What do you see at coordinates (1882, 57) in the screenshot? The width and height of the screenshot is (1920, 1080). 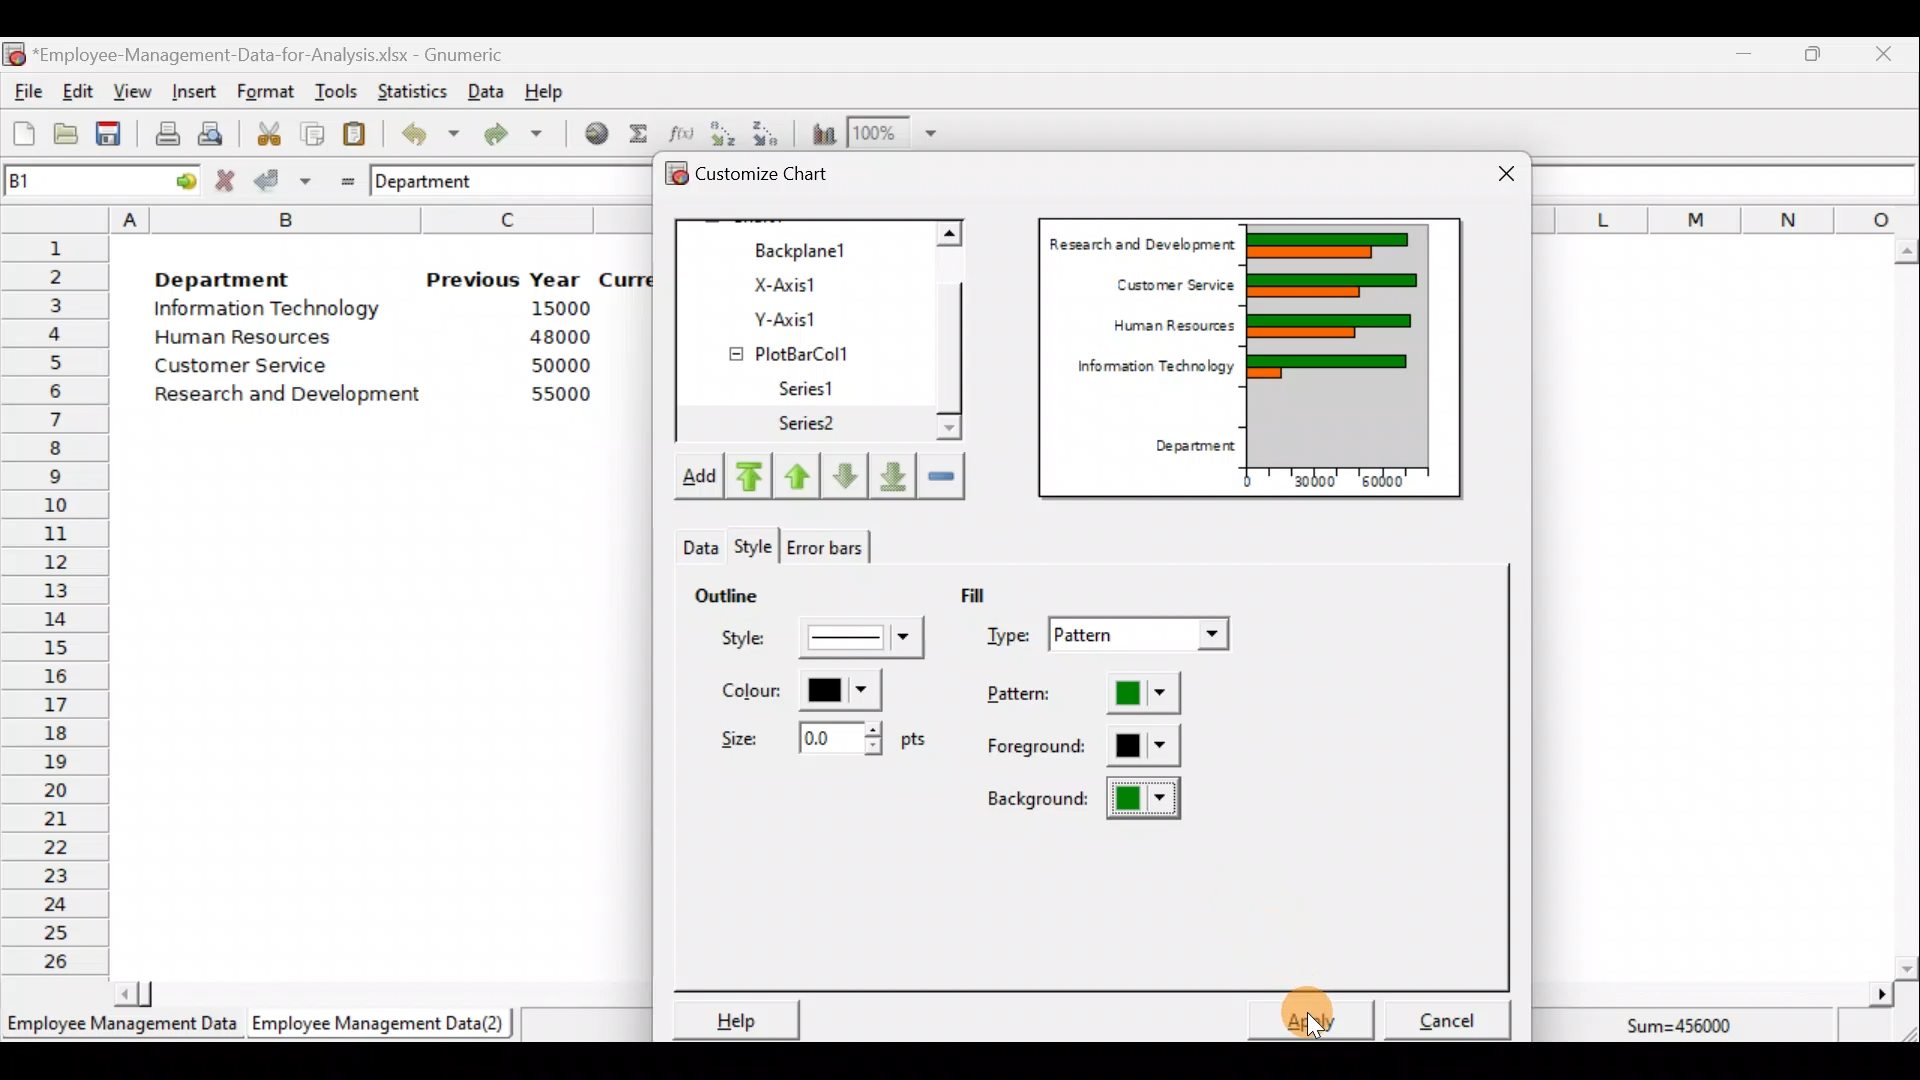 I see `Close` at bounding box center [1882, 57].